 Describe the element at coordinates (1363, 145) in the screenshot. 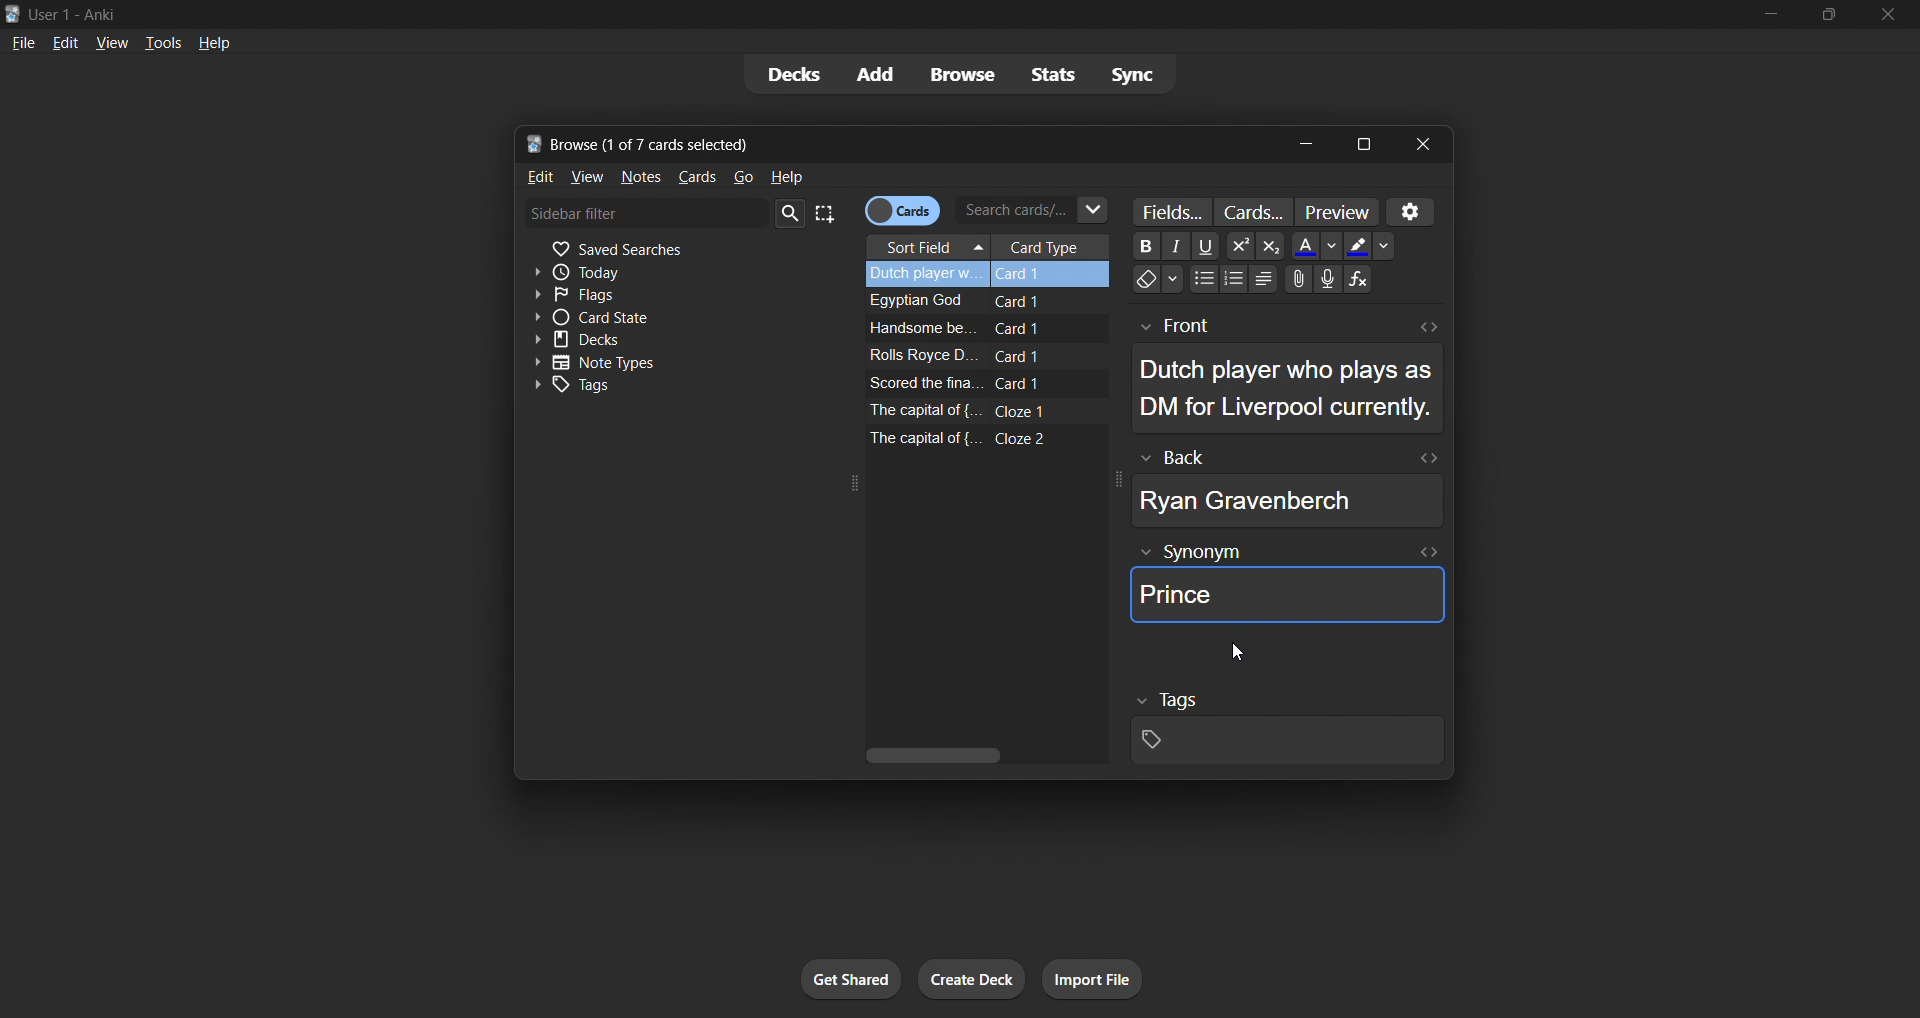

I see `maximize` at that location.